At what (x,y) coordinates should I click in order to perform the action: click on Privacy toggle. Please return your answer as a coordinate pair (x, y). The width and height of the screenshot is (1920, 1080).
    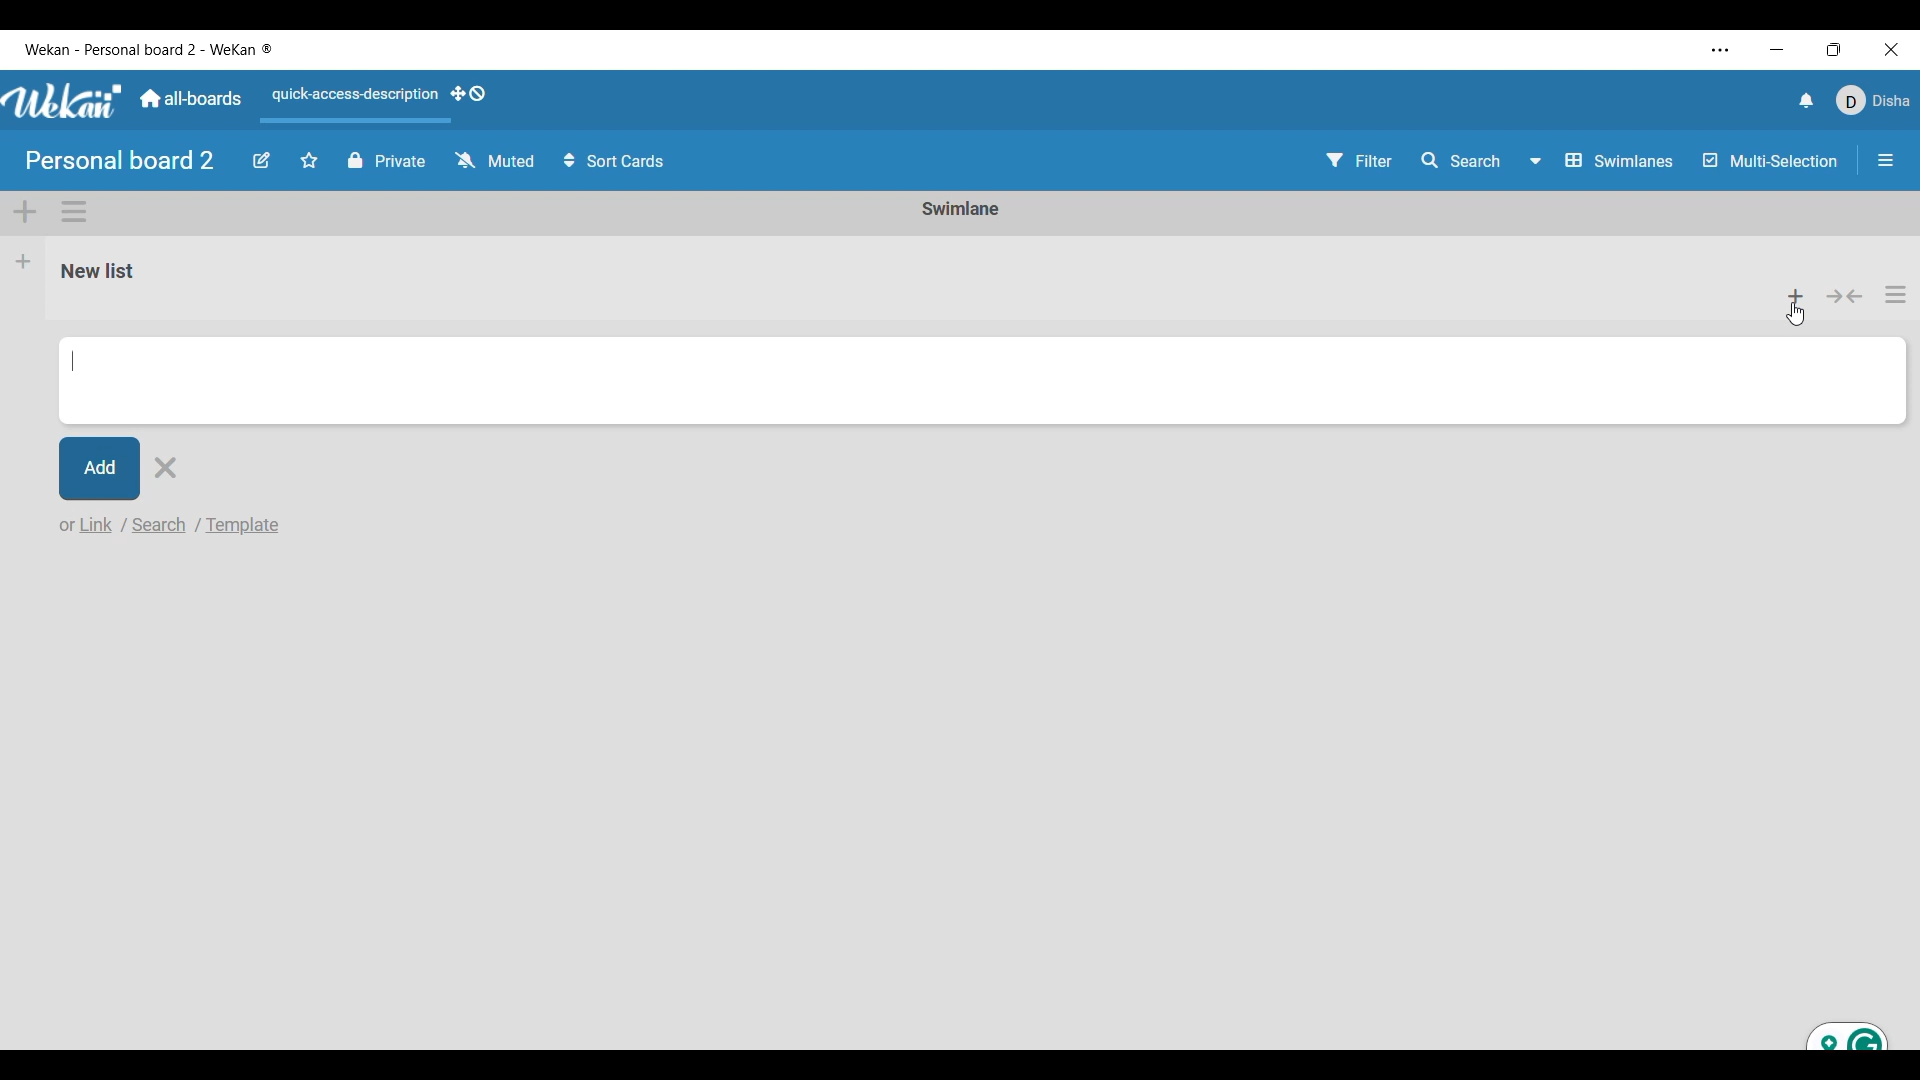
    Looking at the image, I should click on (387, 160).